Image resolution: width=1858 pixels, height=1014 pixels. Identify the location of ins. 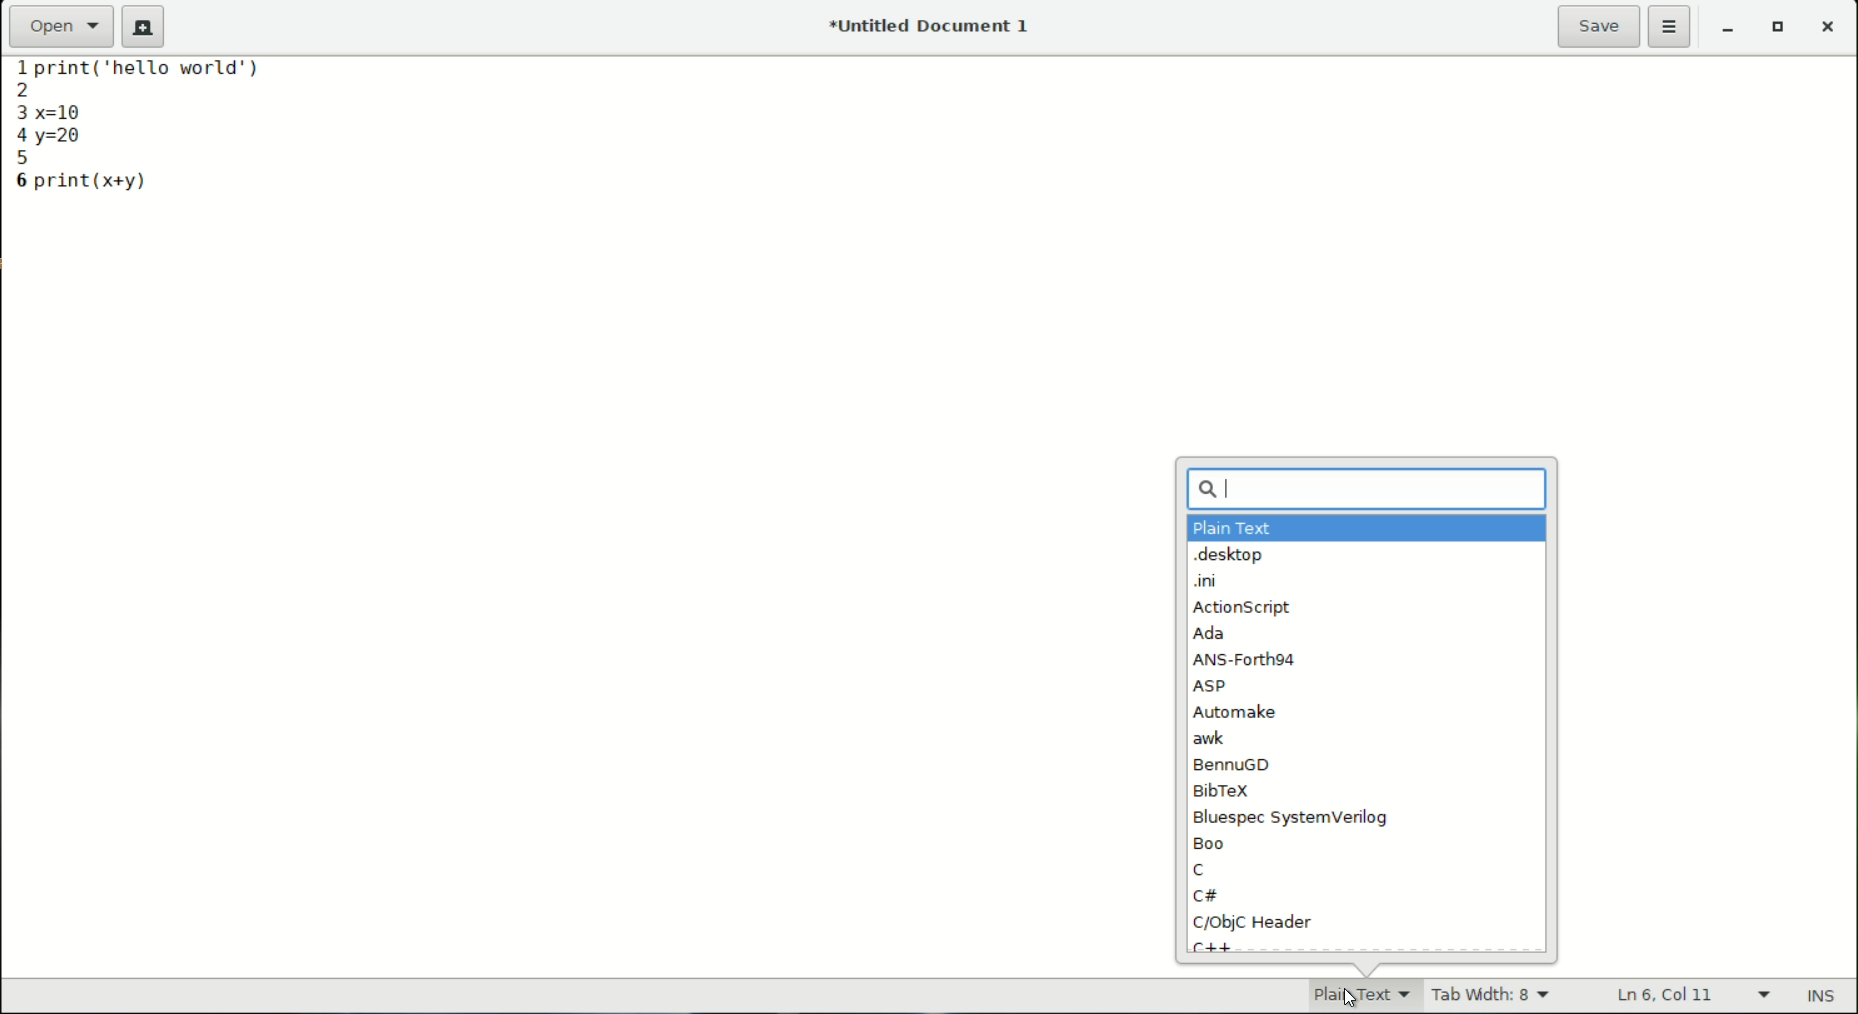
(1824, 997).